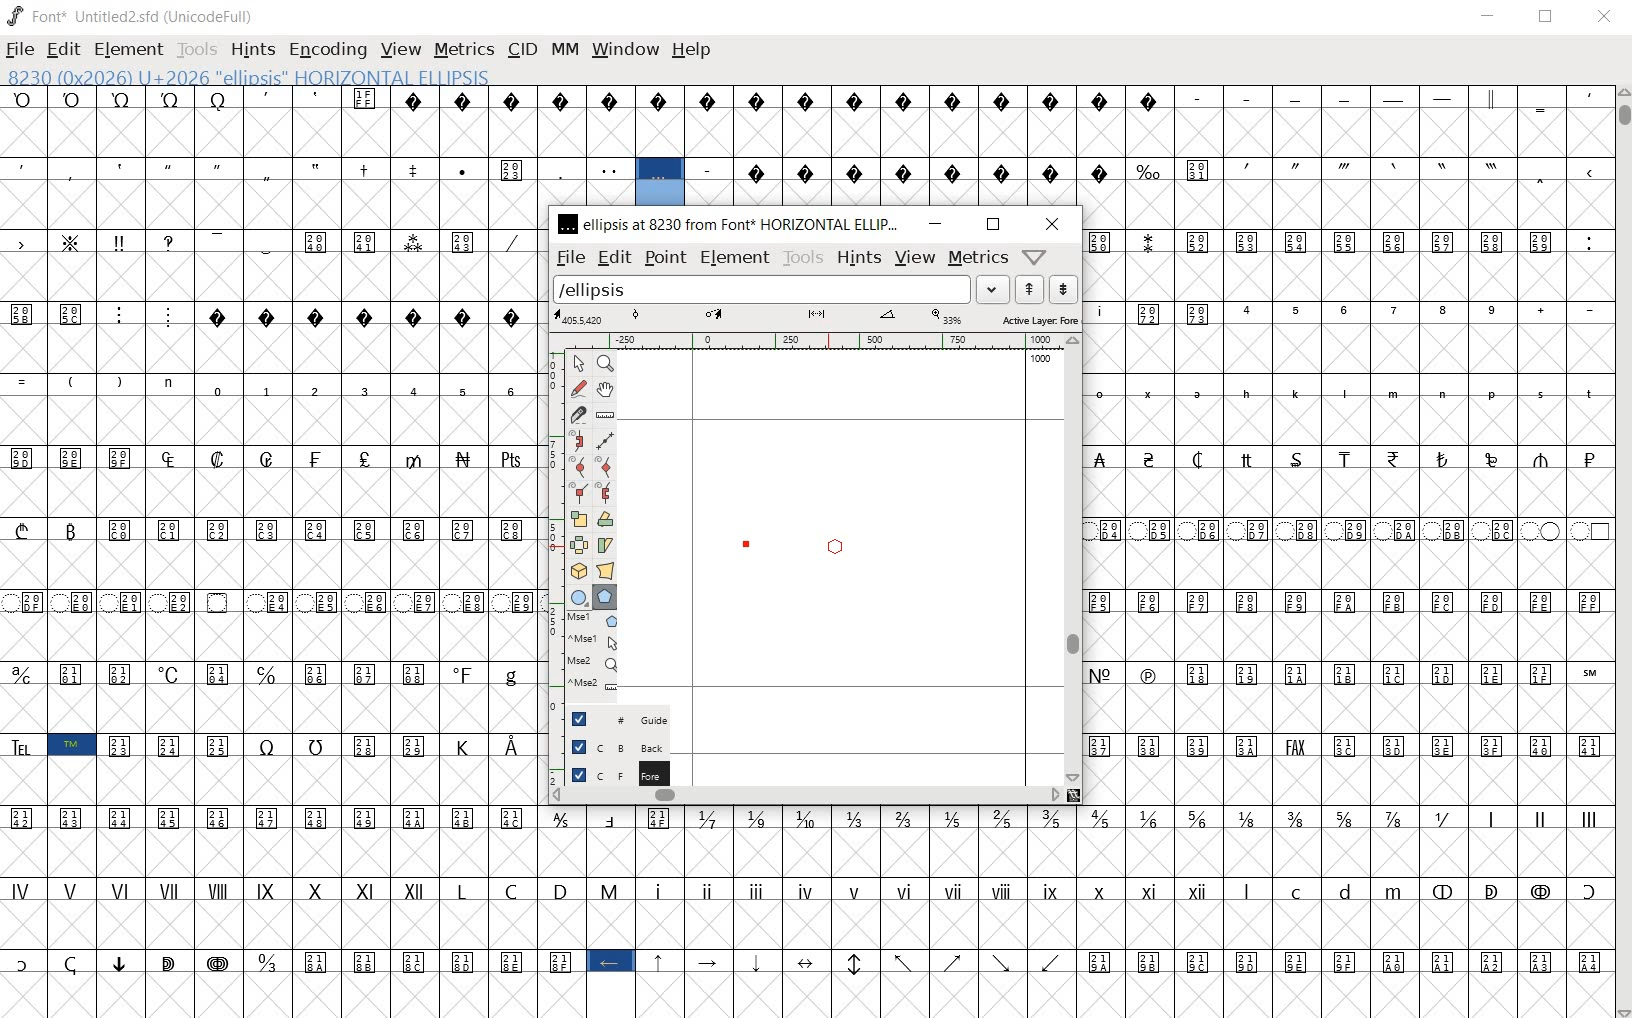  Describe the element at coordinates (1346, 514) in the screenshot. I see `glyph characters` at that location.